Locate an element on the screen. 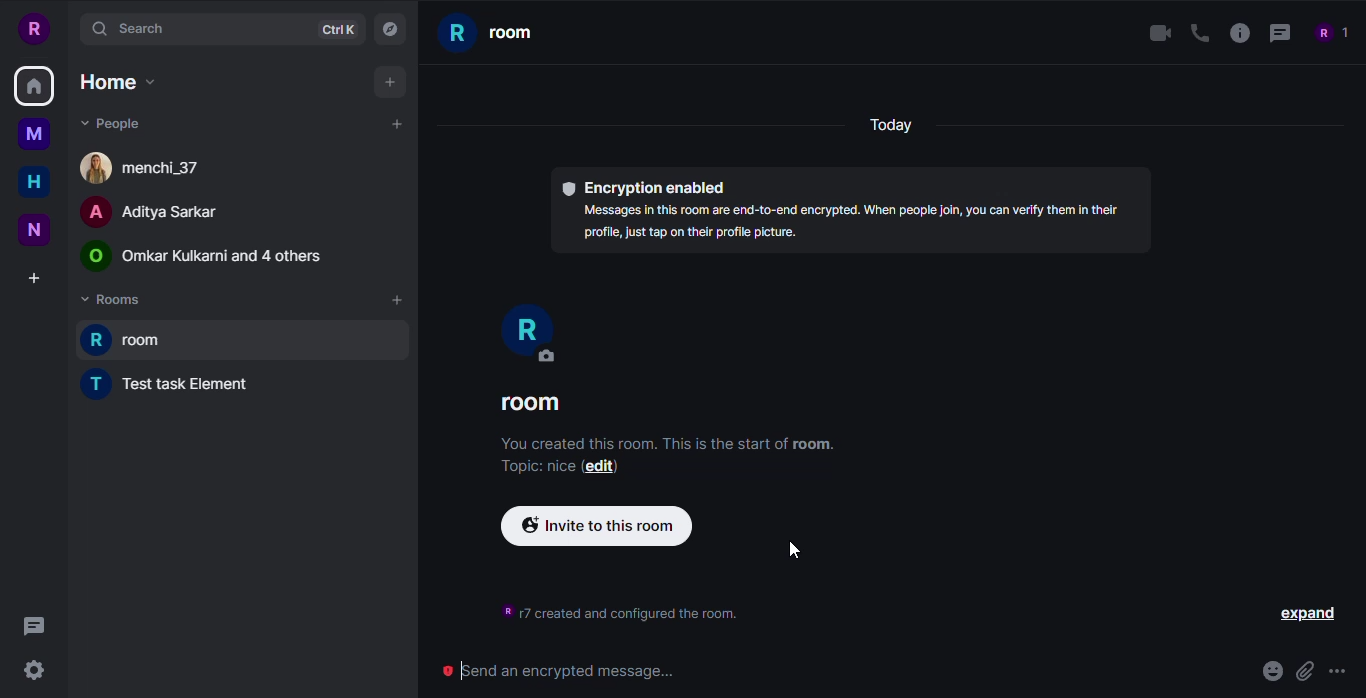 Image resolution: width=1366 pixels, height=698 pixels. info is located at coordinates (663, 445).